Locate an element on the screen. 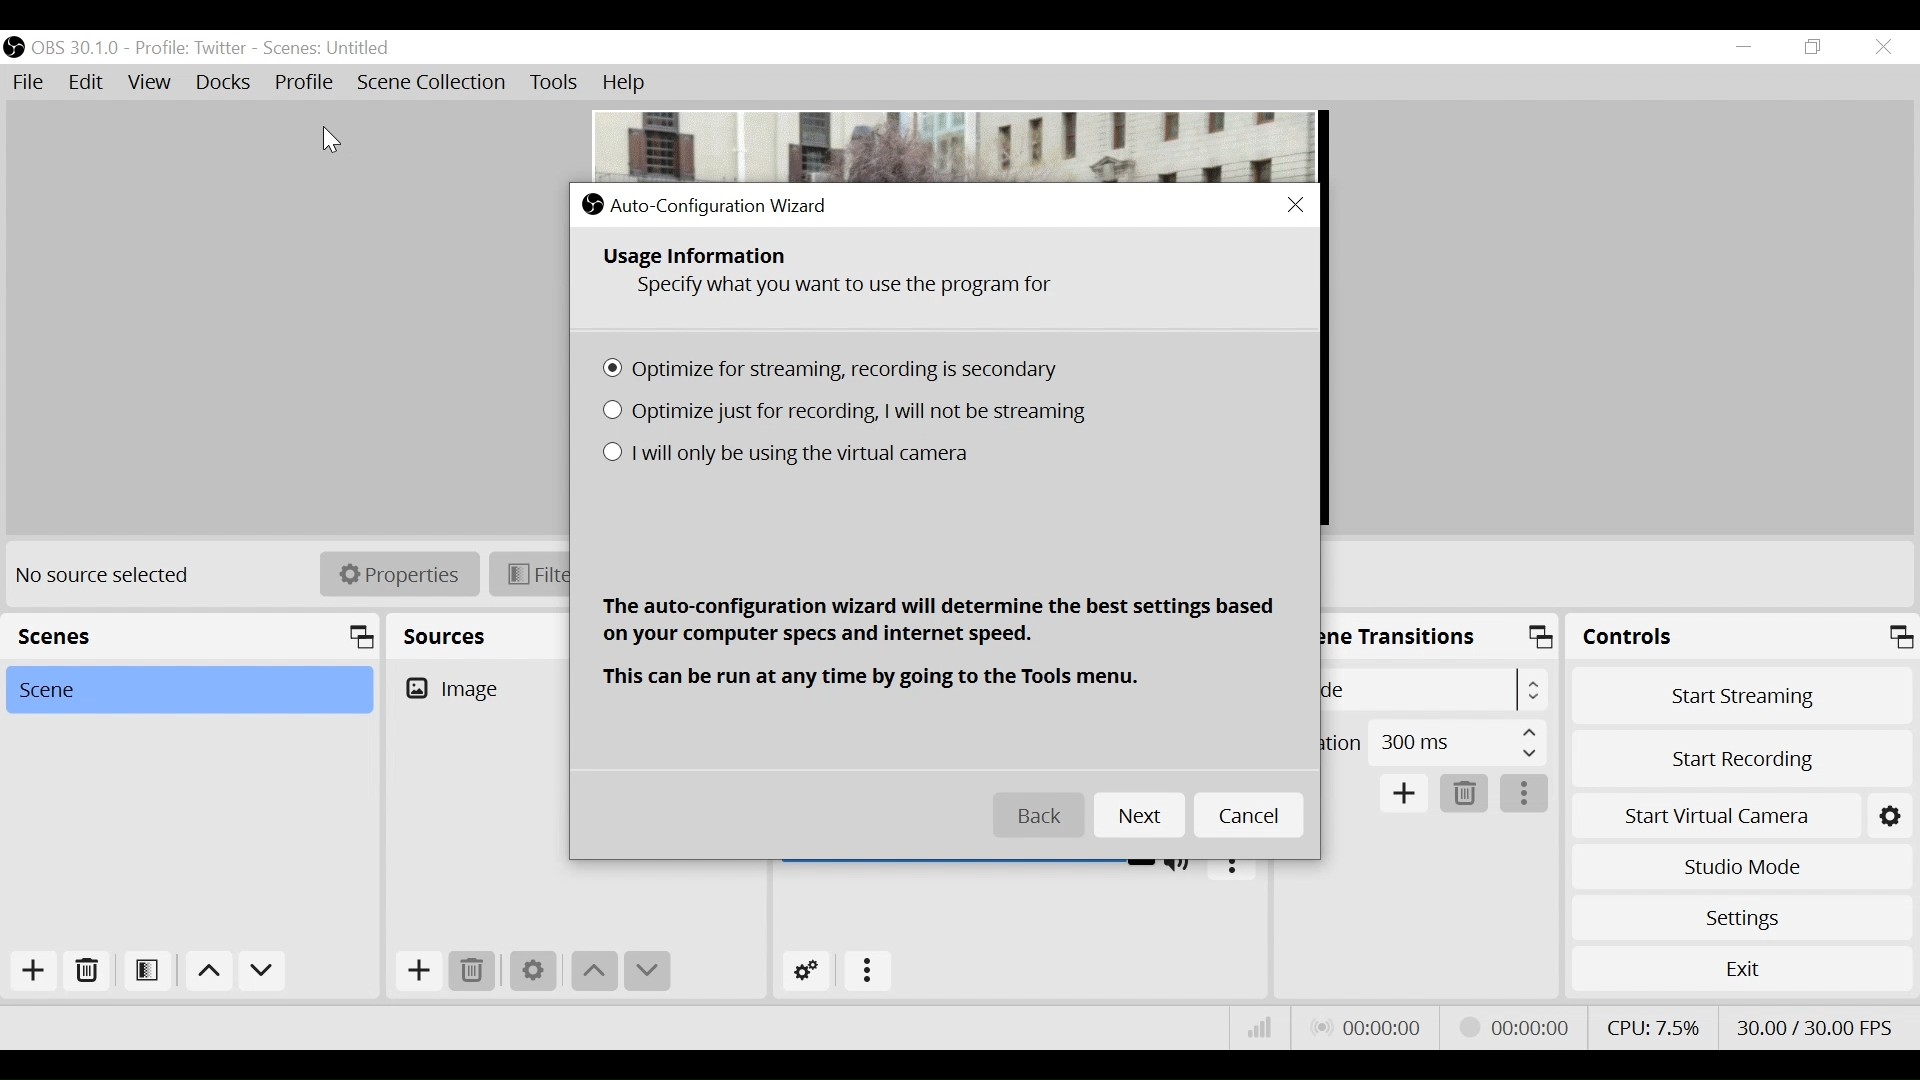 The image size is (1920, 1080). This can be run at any time by going to the Tools manu is located at coordinates (875, 677).